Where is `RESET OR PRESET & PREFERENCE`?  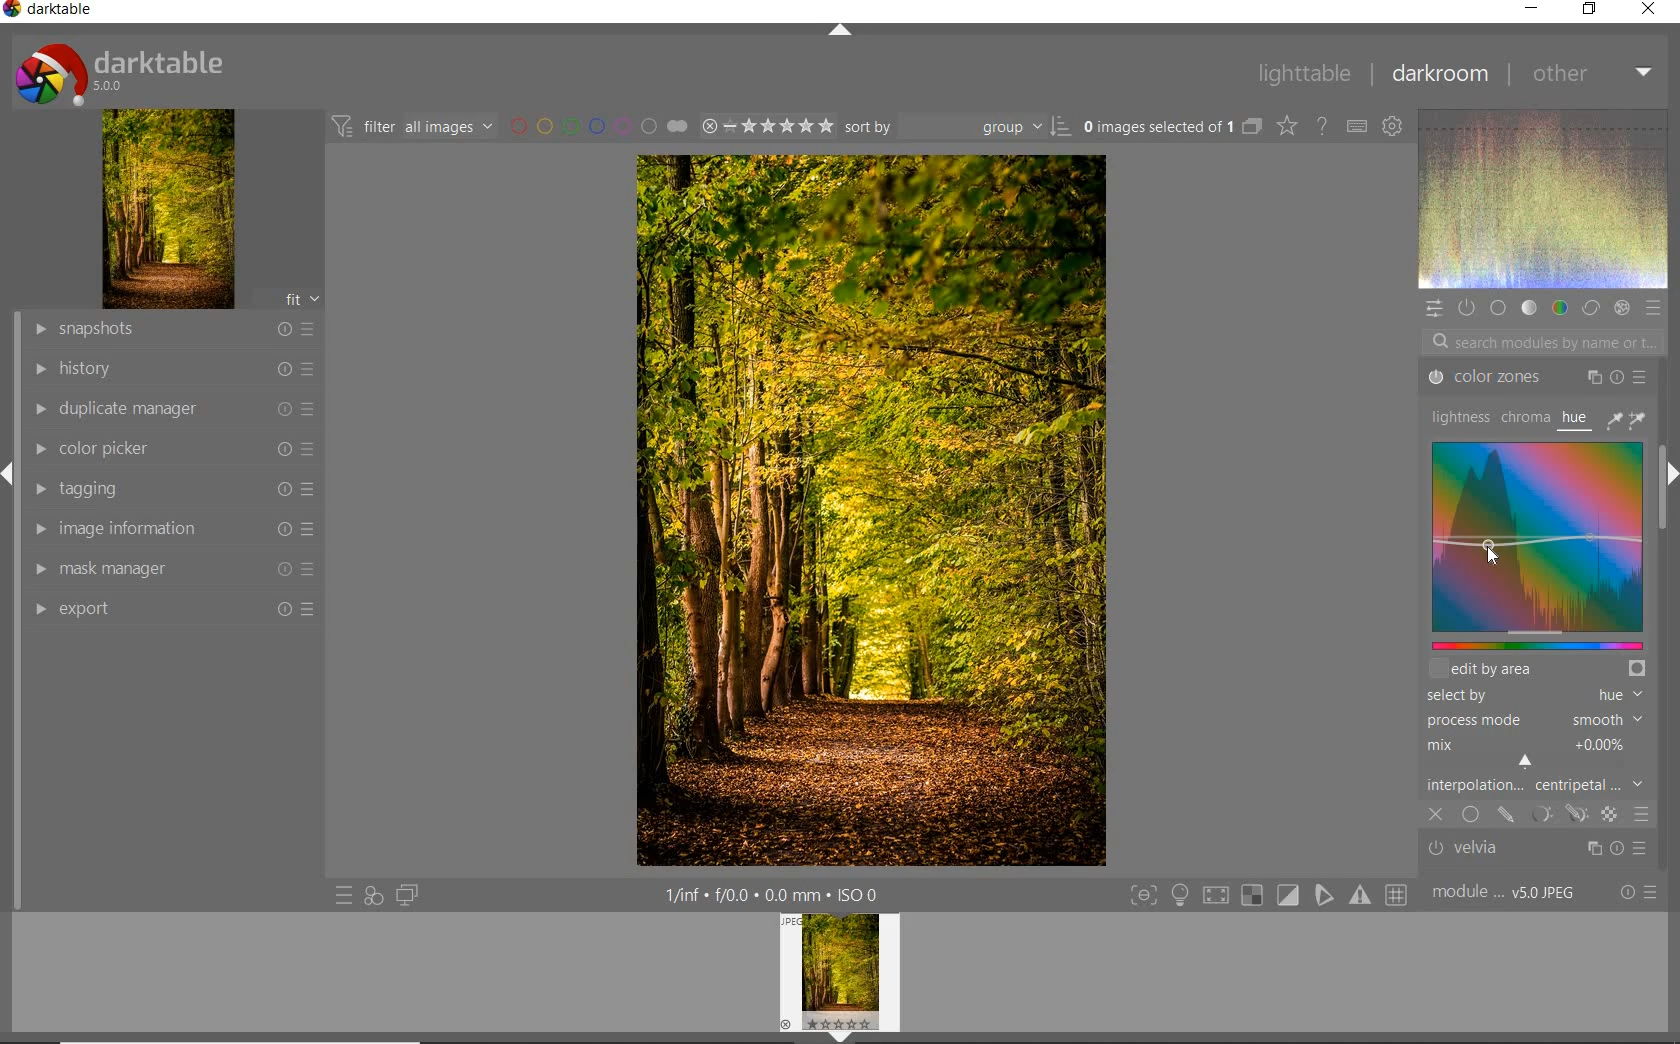 RESET OR PRESET & PREFERENCE is located at coordinates (1639, 893).